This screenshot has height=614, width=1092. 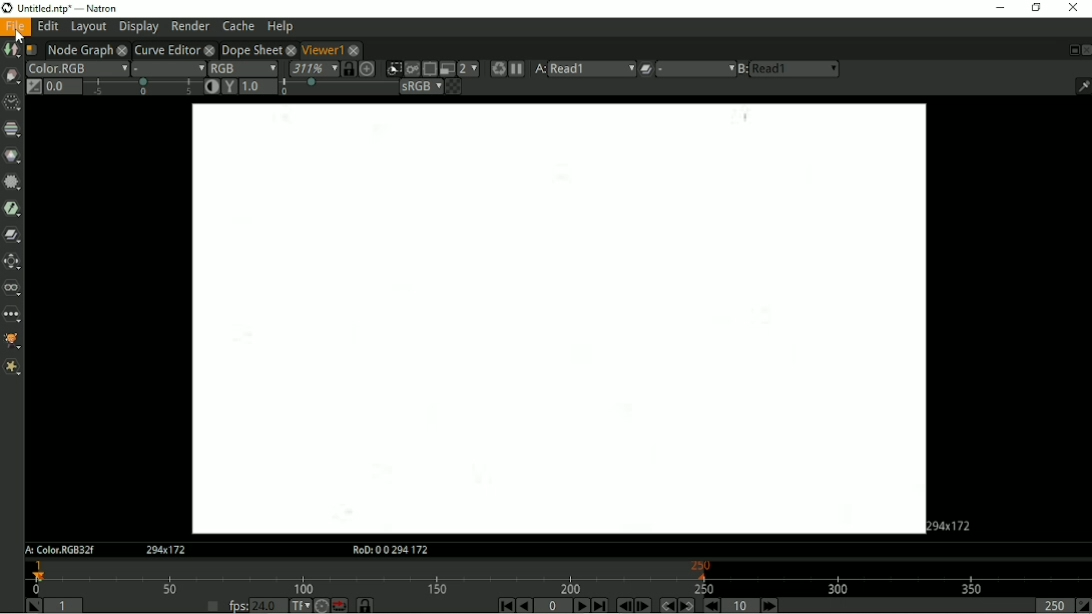 What do you see at coordinates (229, 87) in the screenshot?
I see `Viewer gamma correction` at bounding box center [229, 87].